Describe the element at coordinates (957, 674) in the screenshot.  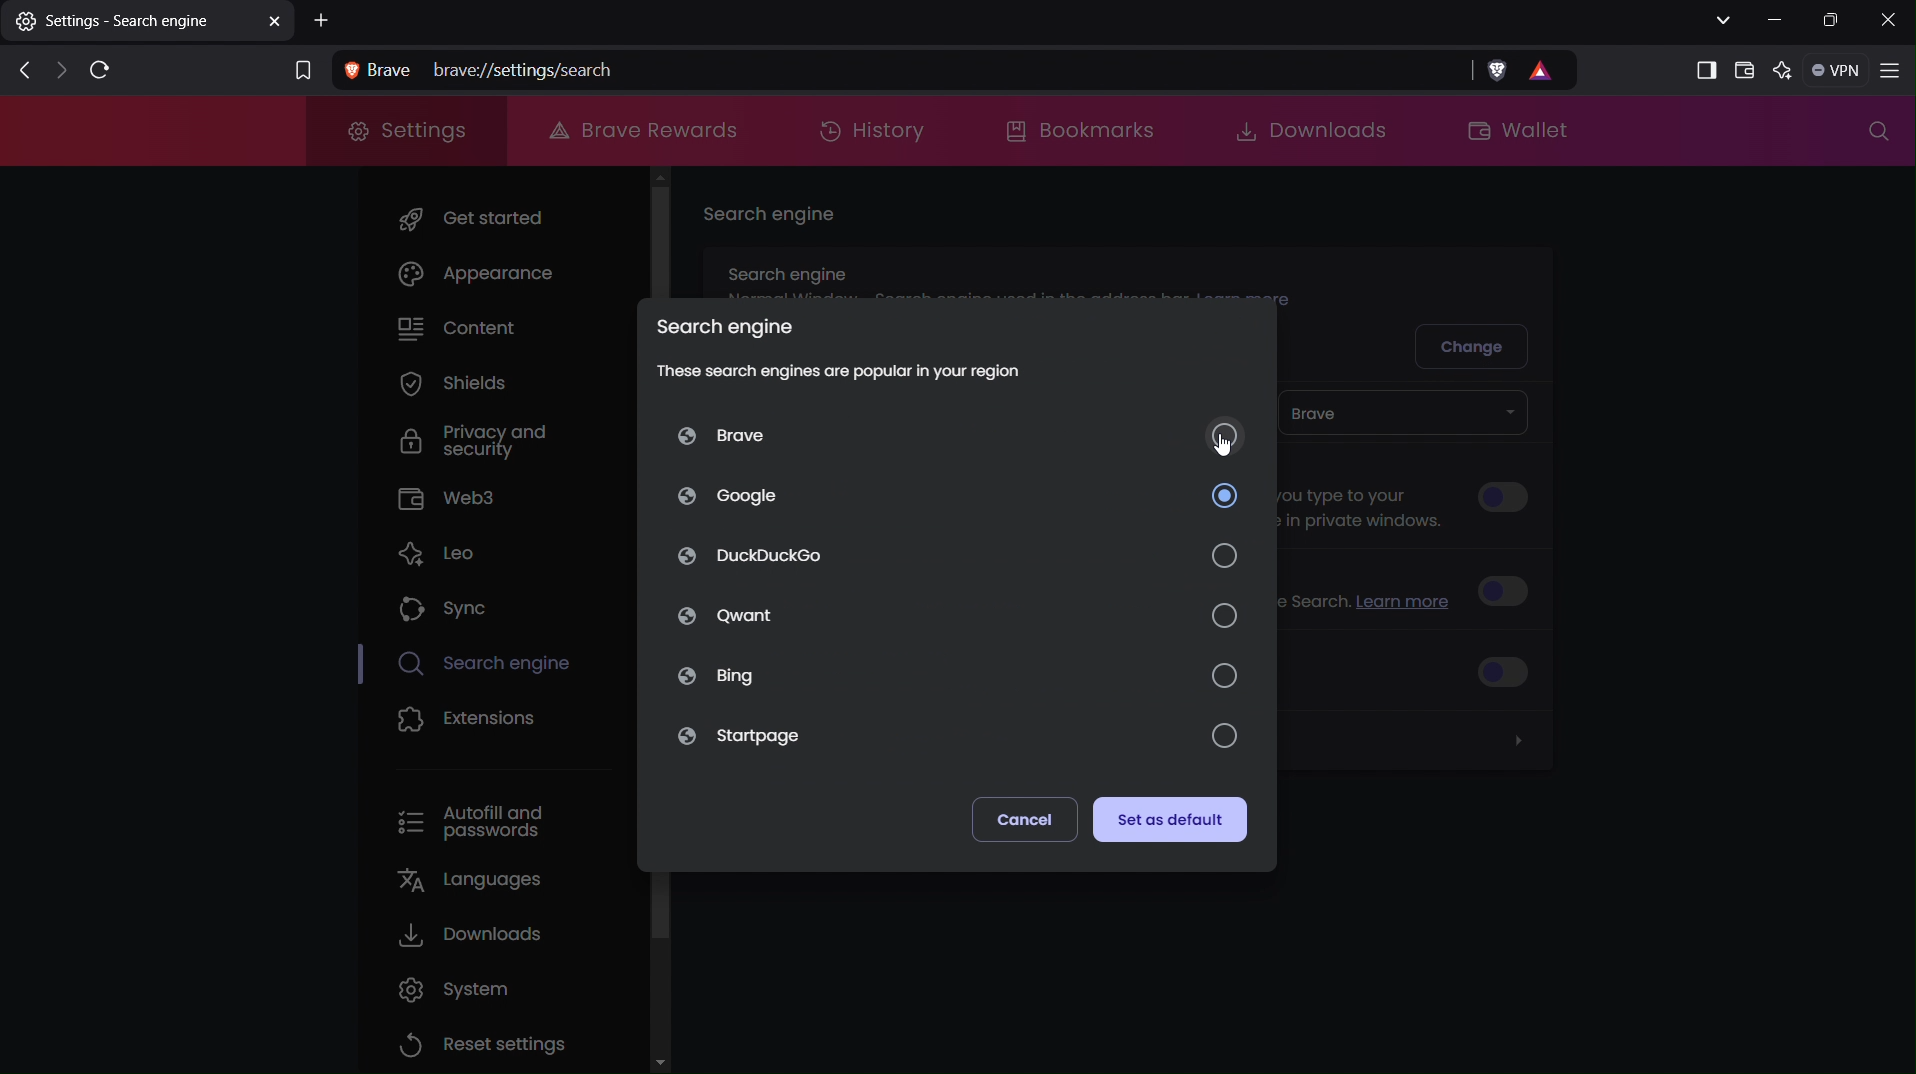
I see `Bing` at that location.